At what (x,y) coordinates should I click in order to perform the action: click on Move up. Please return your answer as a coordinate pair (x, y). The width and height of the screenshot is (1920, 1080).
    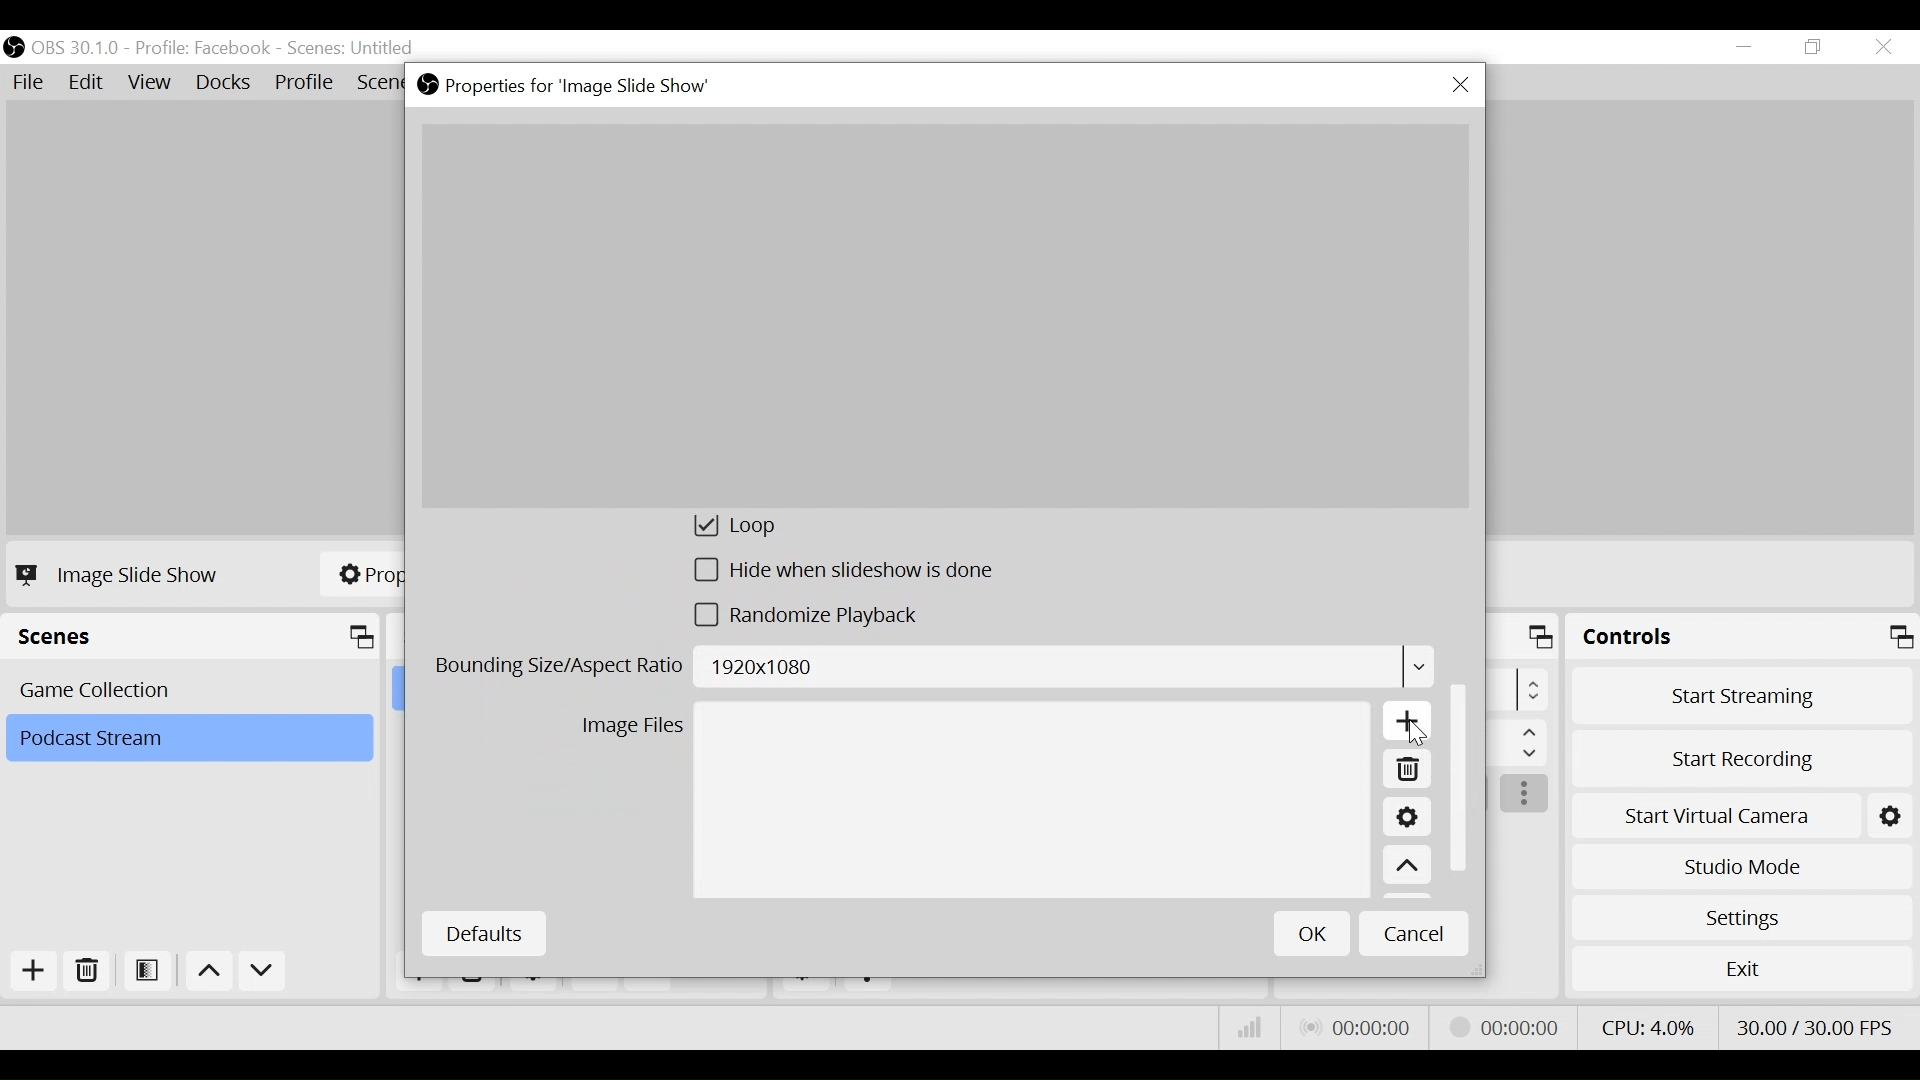
    Looking at the image, I should click on (212, 974).